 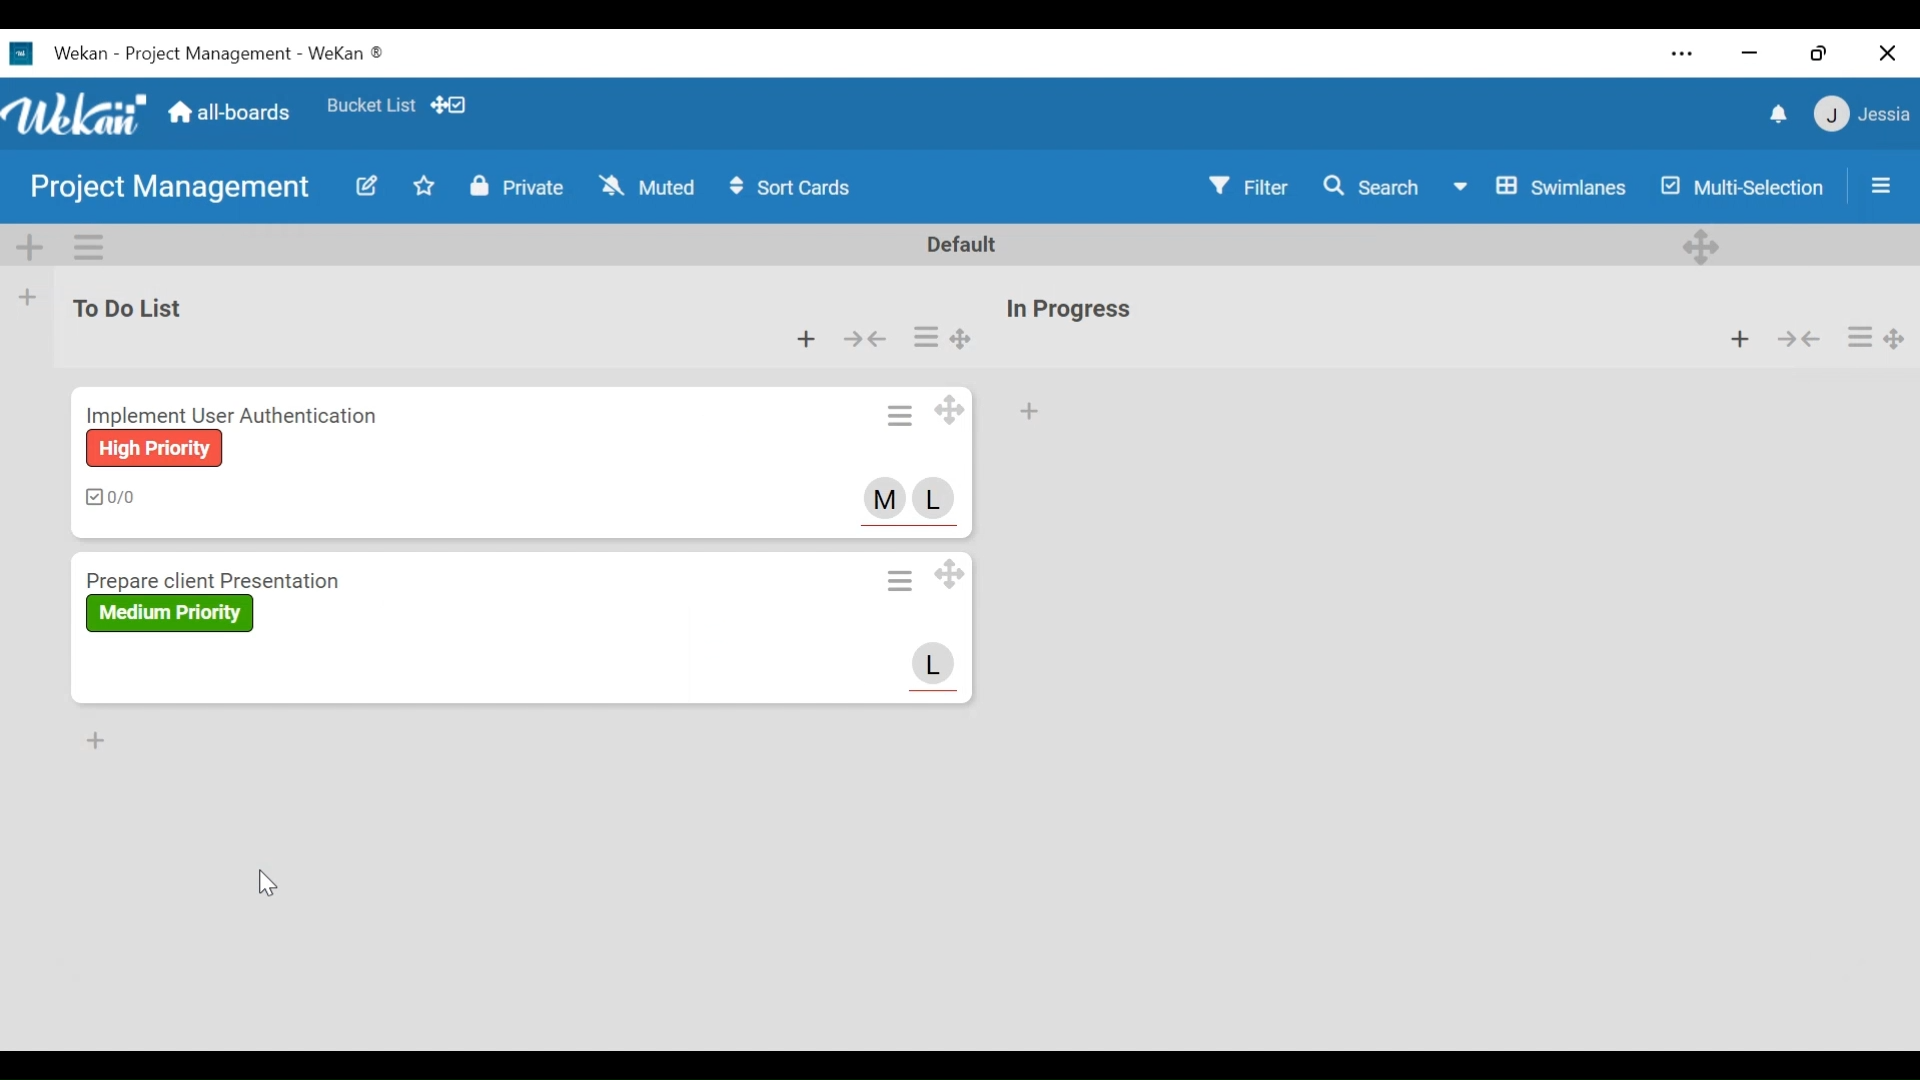 I want to click on Desktop drag handles, so click(x=1894, y=337).